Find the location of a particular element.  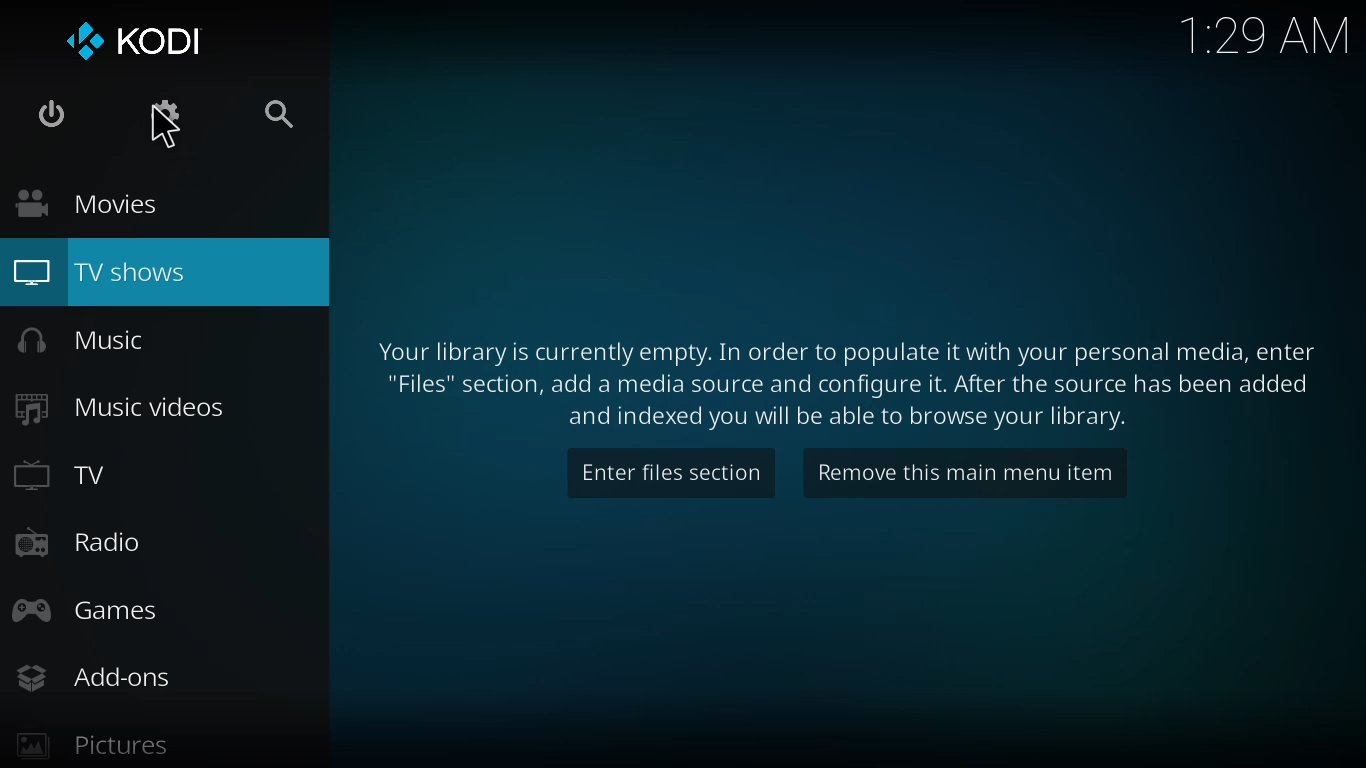

time is located at coordinates (1262, 31).